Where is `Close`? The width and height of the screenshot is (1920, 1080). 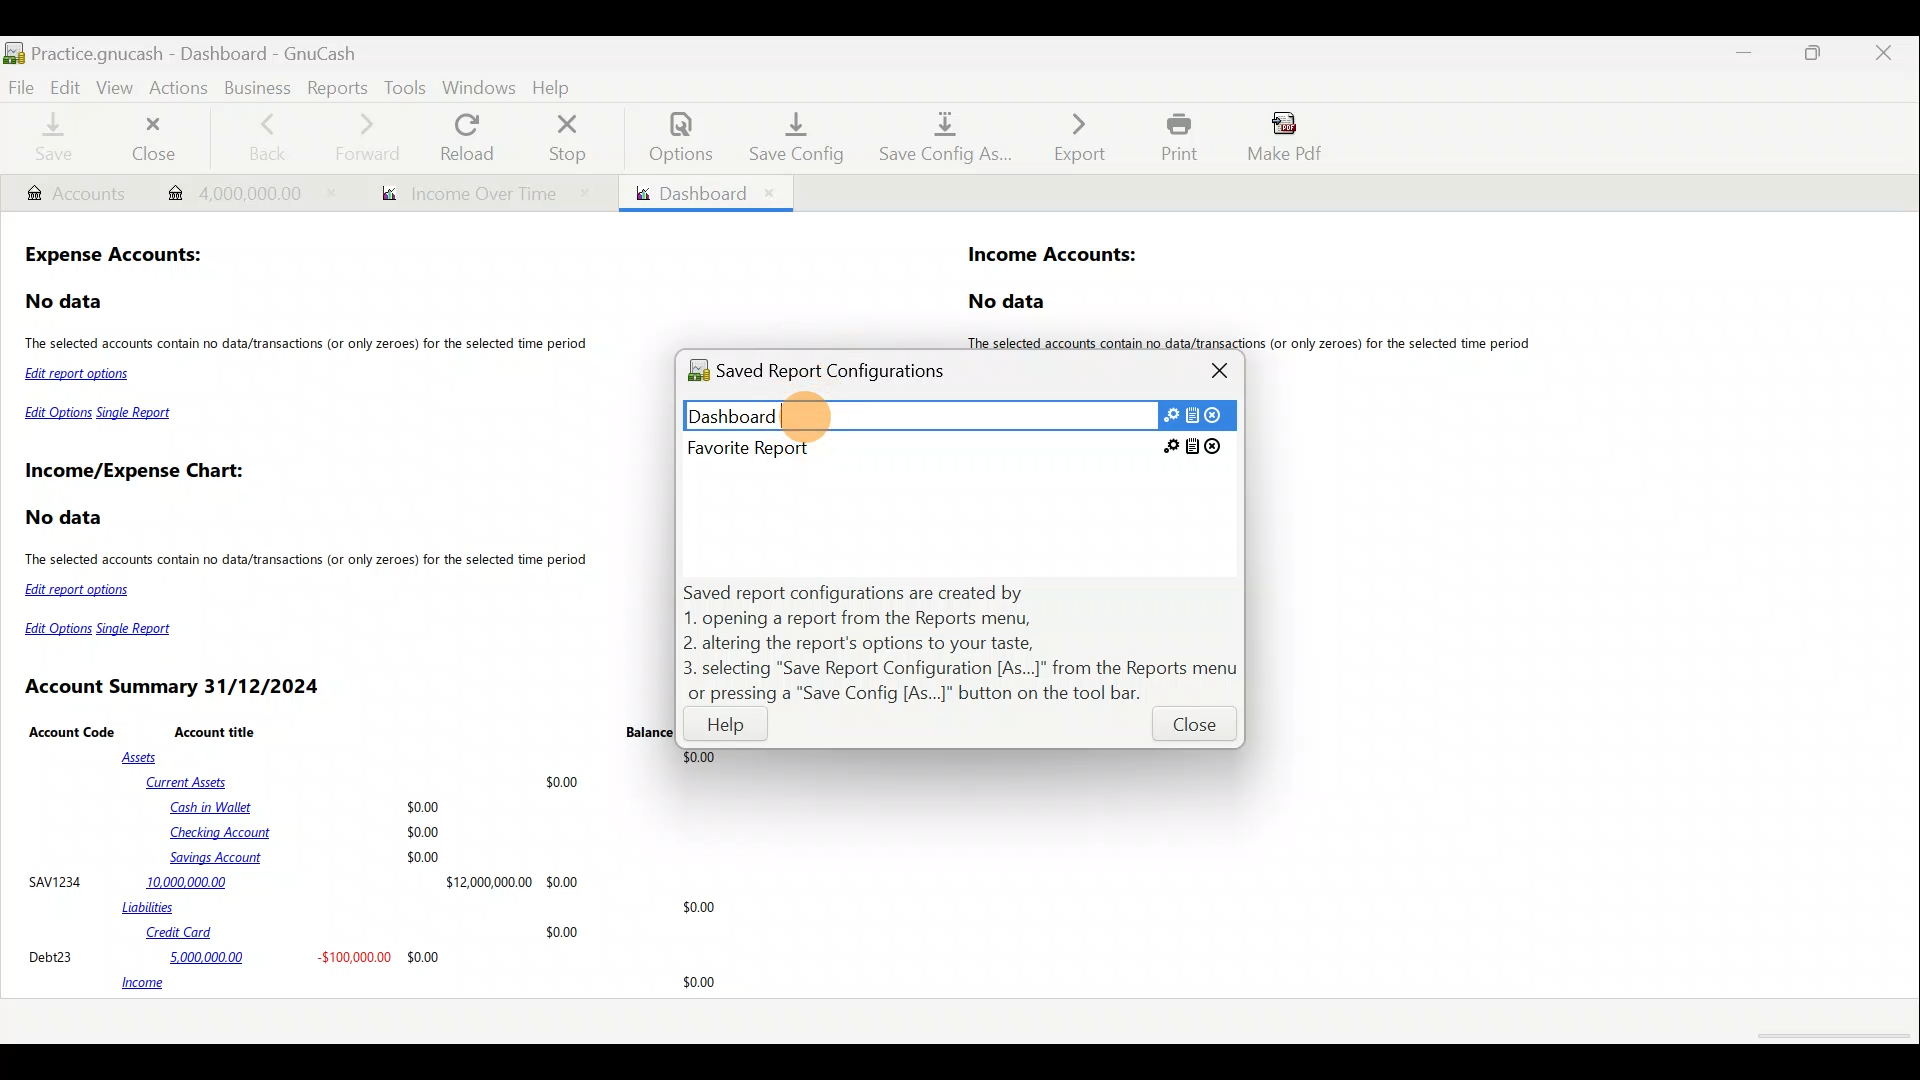 Close is located at coordinates (1192, 729).